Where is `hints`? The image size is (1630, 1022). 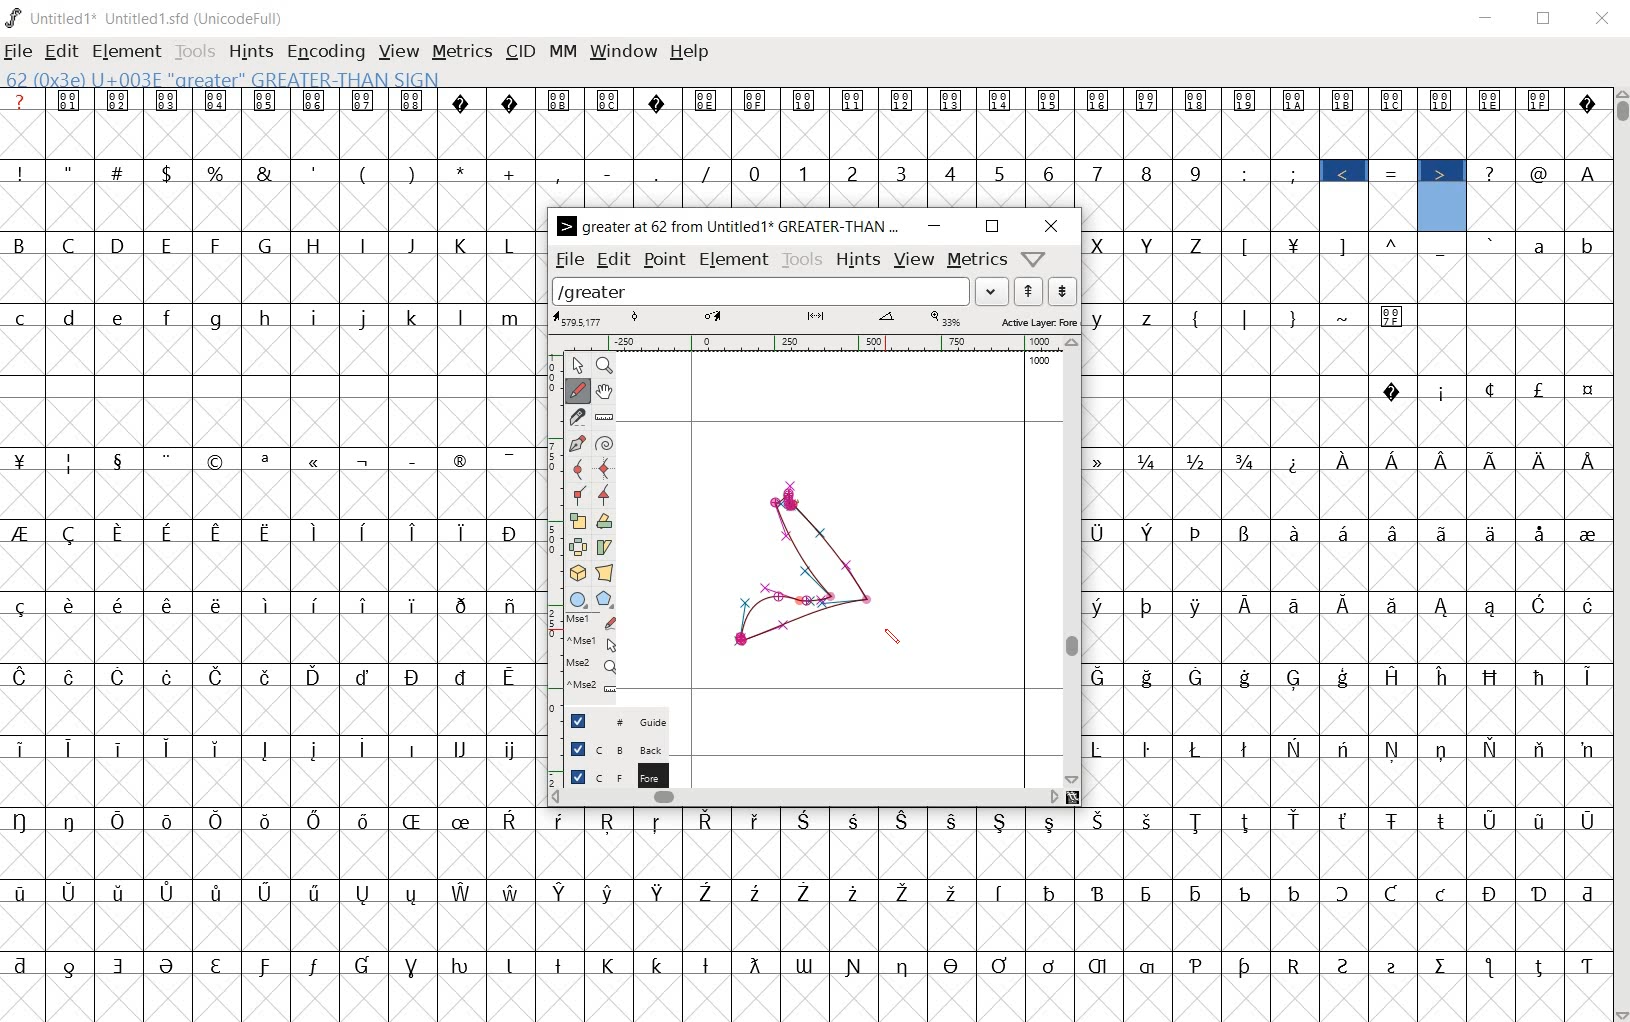
hints is located at coordinates (251, 52).